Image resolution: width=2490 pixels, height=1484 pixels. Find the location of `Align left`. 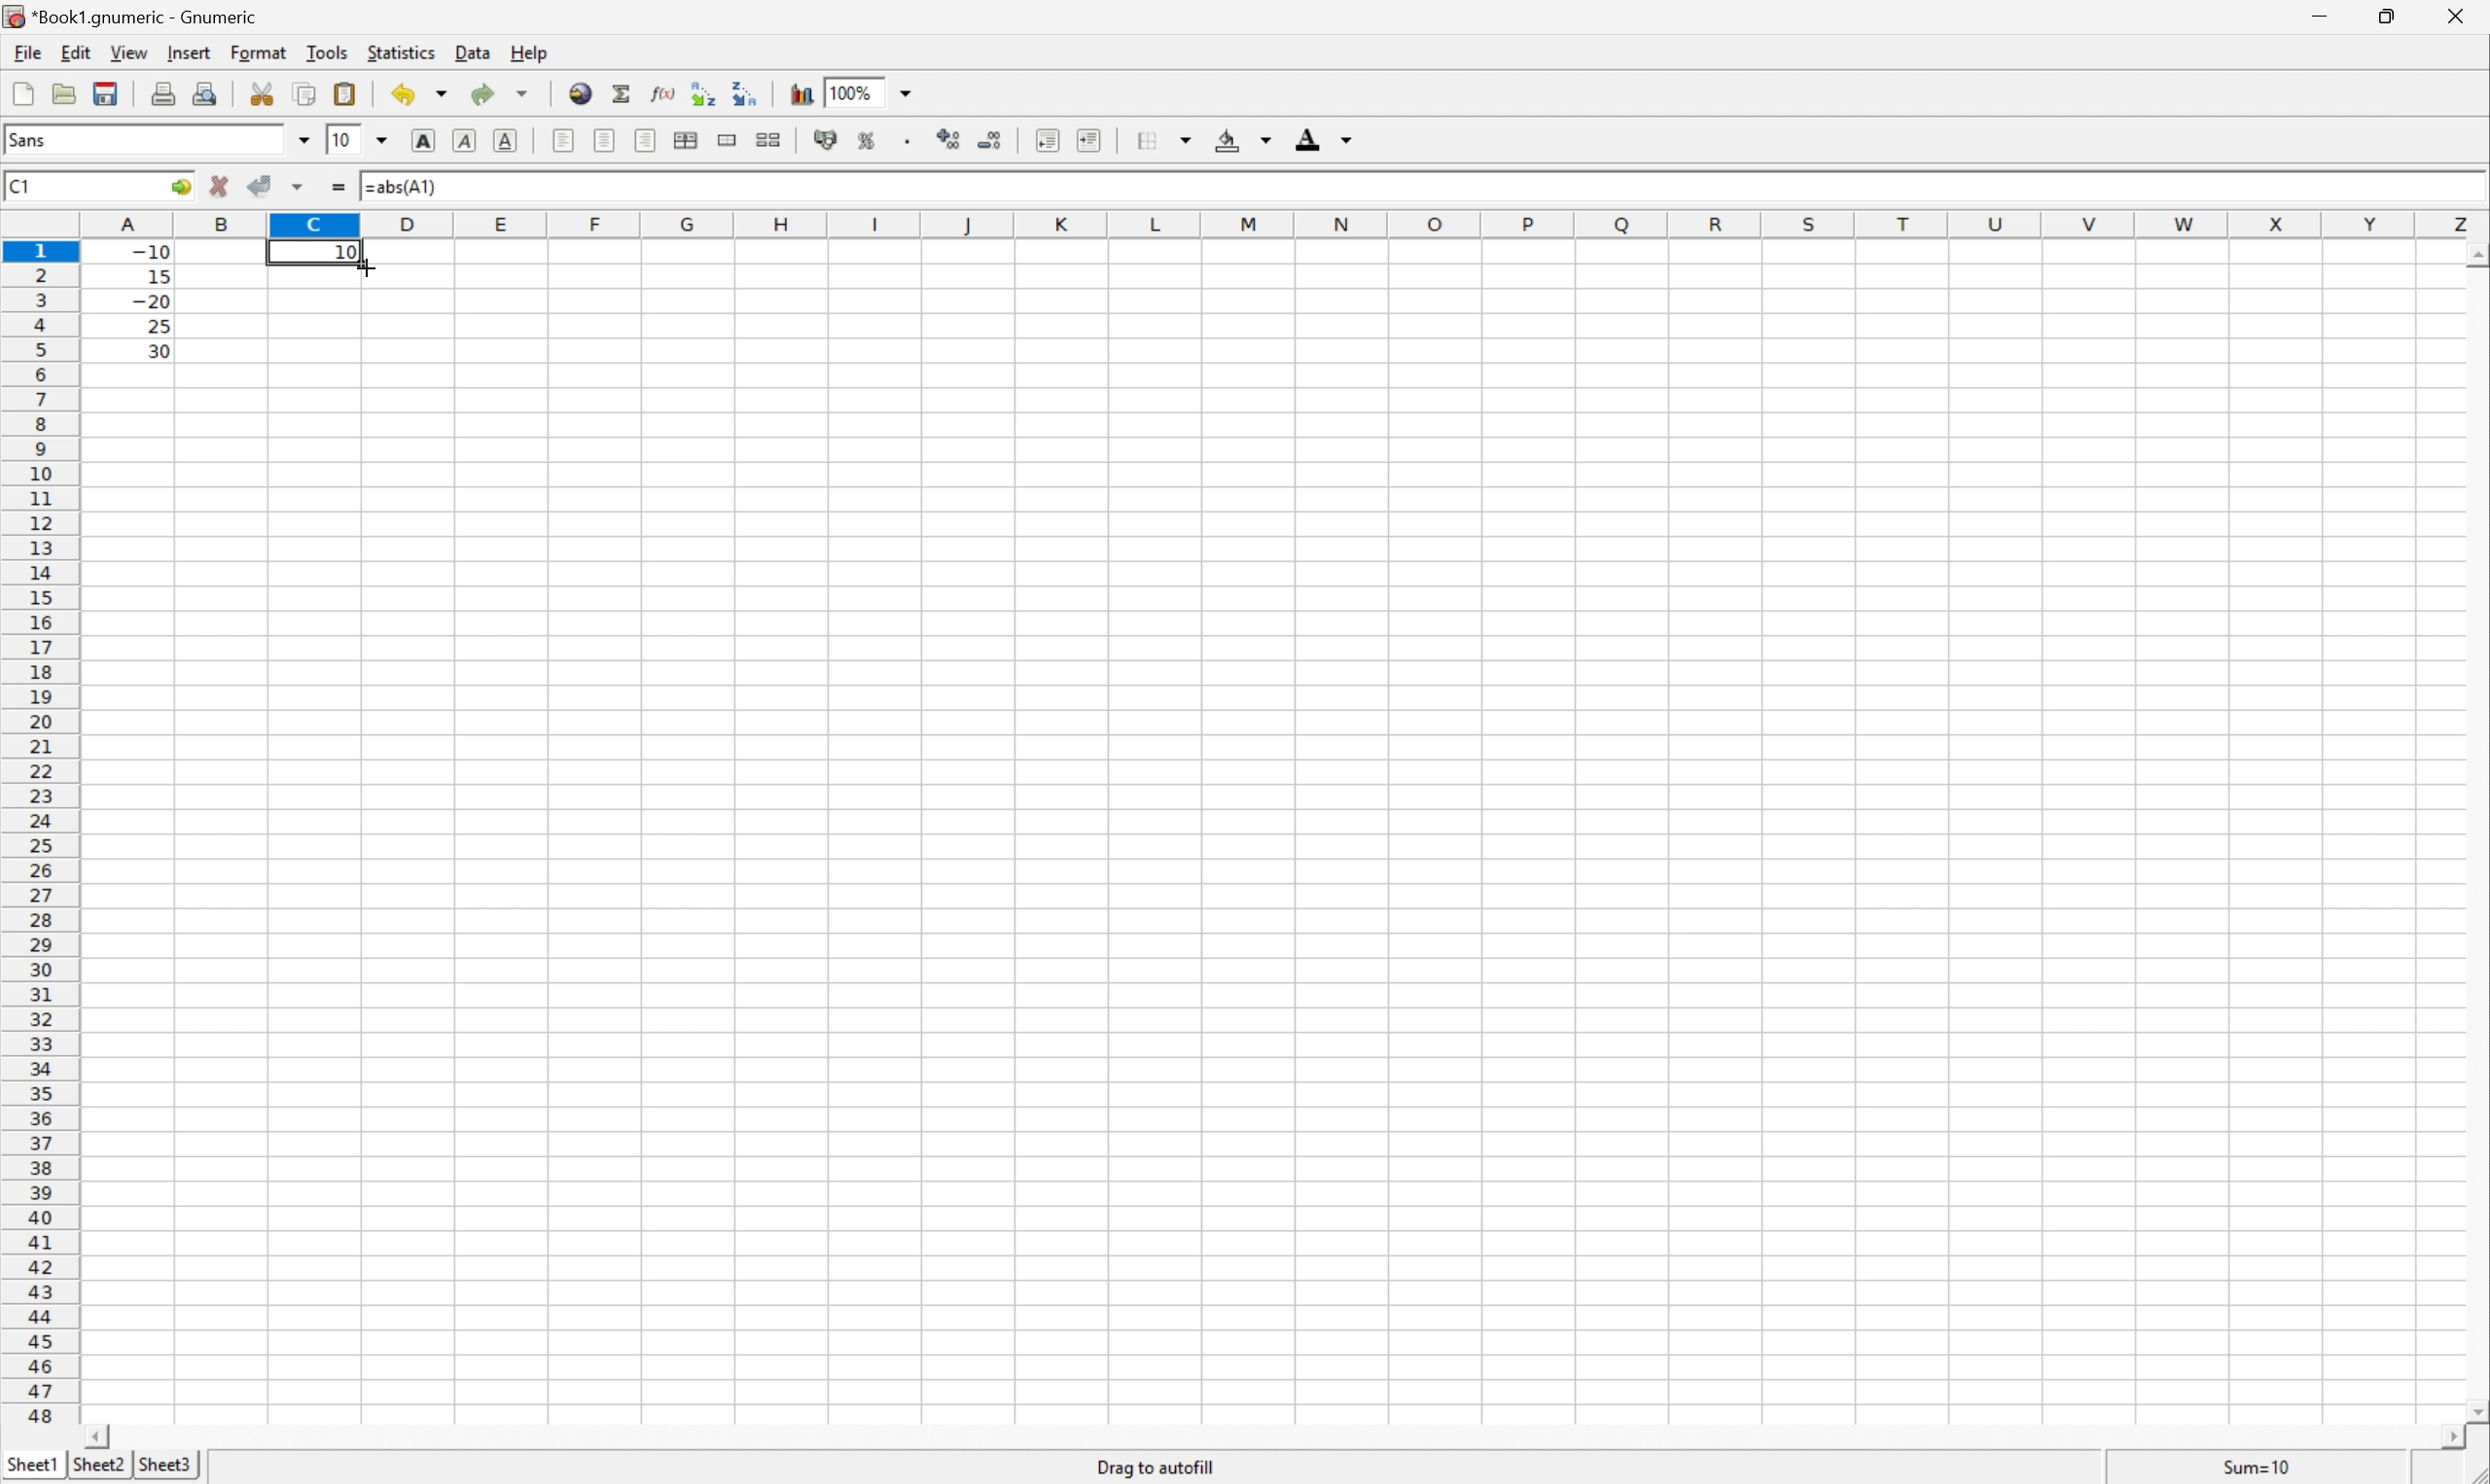

Align left is located at coordinates (562, 138).